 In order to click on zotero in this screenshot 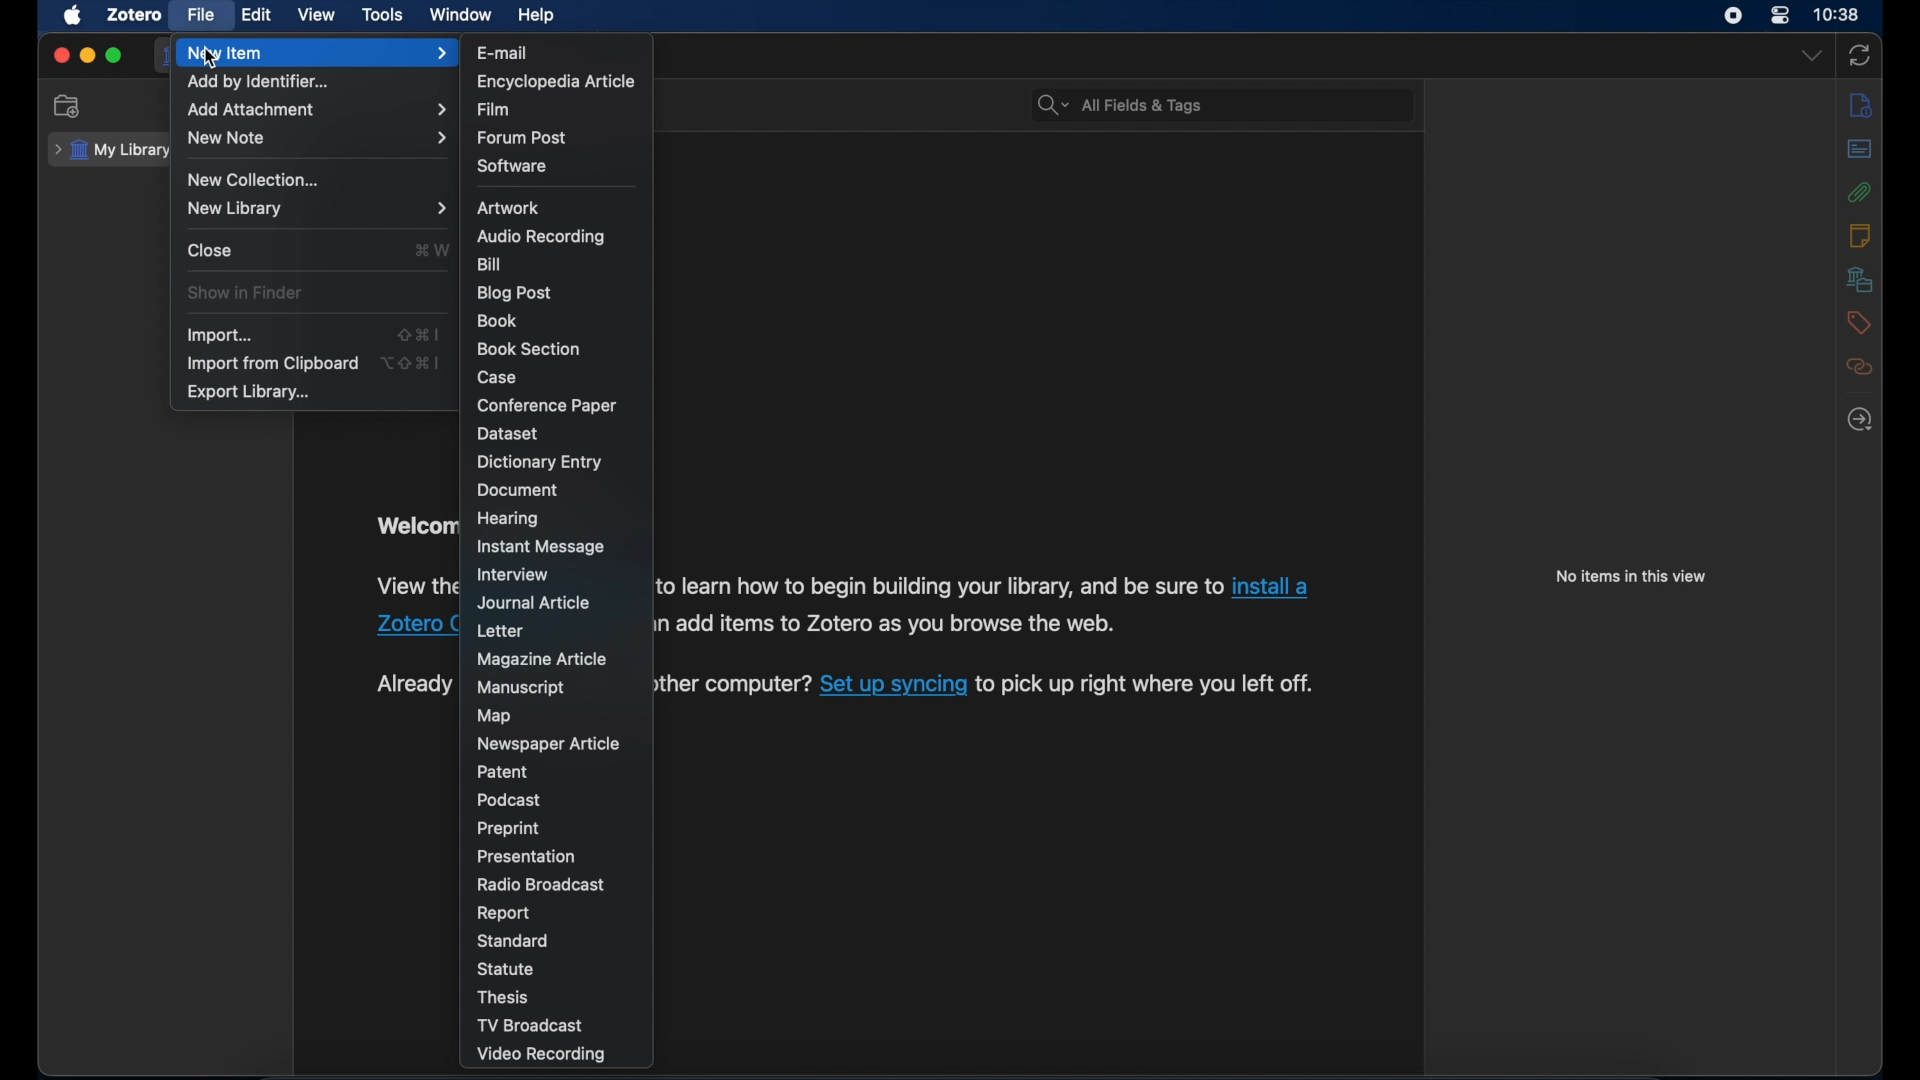, I will do `click(137, 15)`.